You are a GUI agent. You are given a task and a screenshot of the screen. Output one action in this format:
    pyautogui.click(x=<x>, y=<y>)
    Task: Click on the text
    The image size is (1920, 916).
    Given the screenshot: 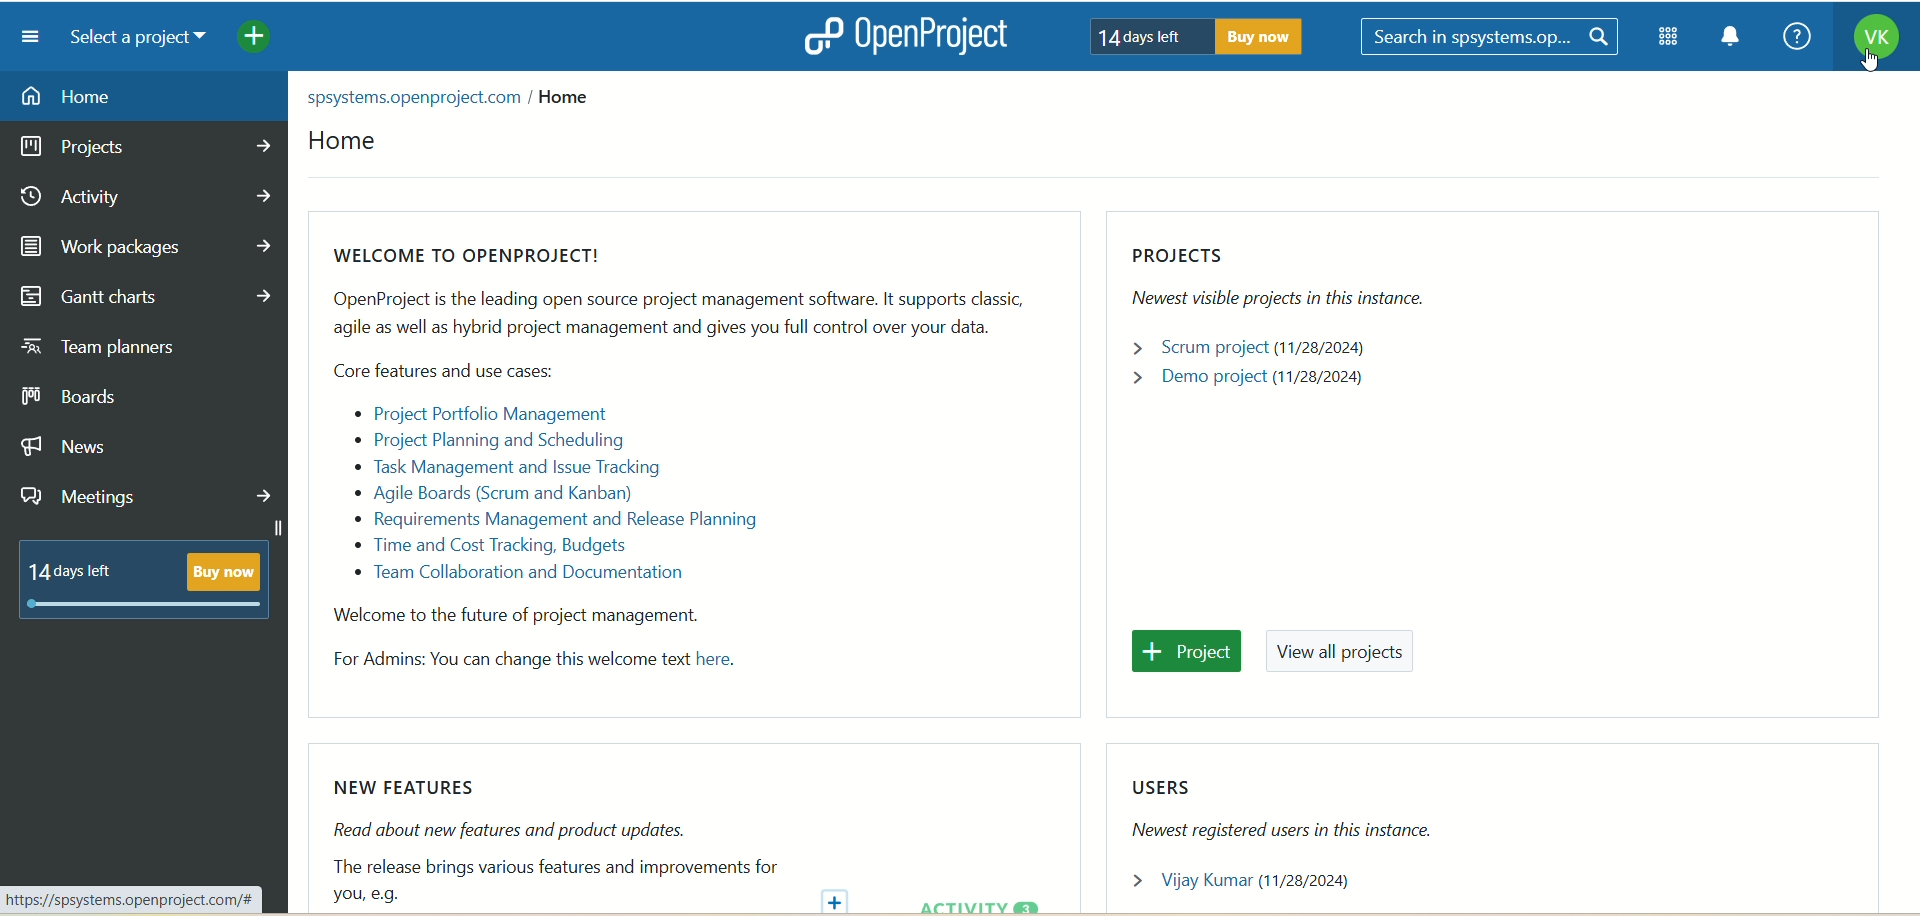 What is the action you would take?
    pyautogui.click(x=1312, y=809)
    